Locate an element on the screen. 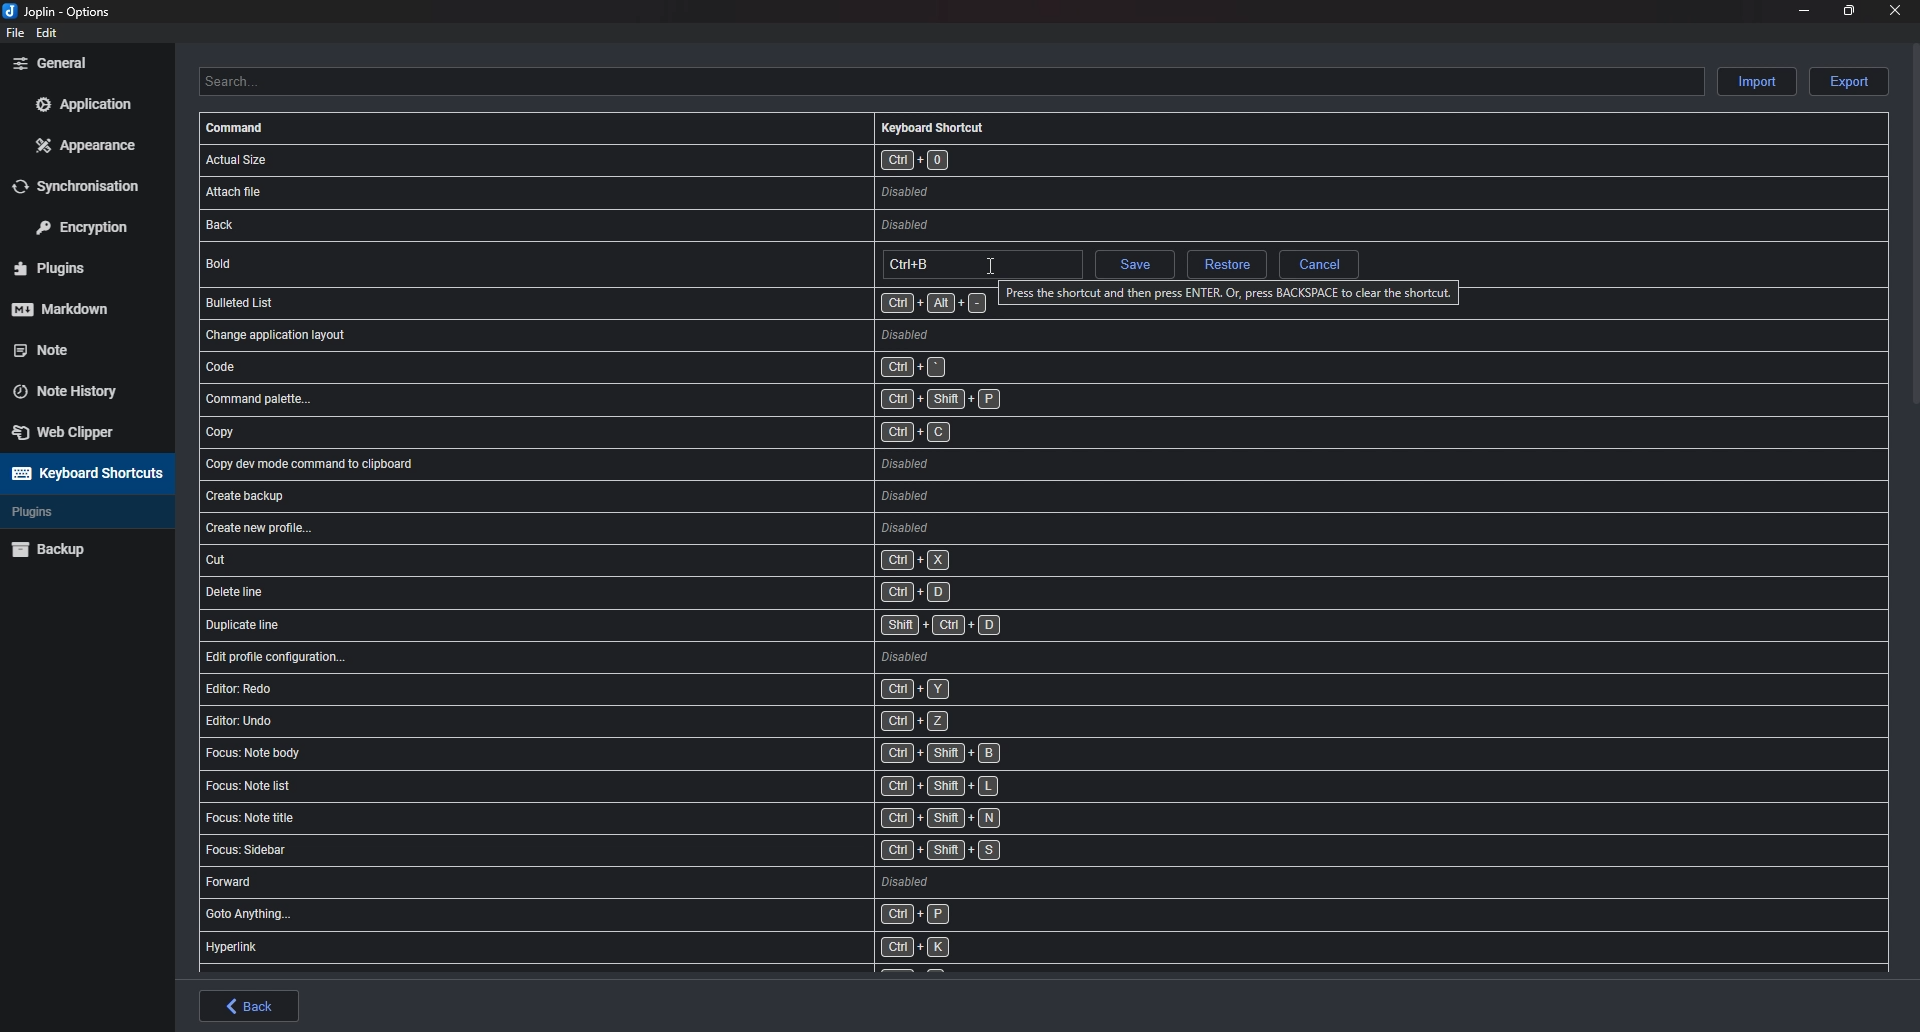 This screenshot has height=1032, width=1920. note is located at coordinates (75, 348).